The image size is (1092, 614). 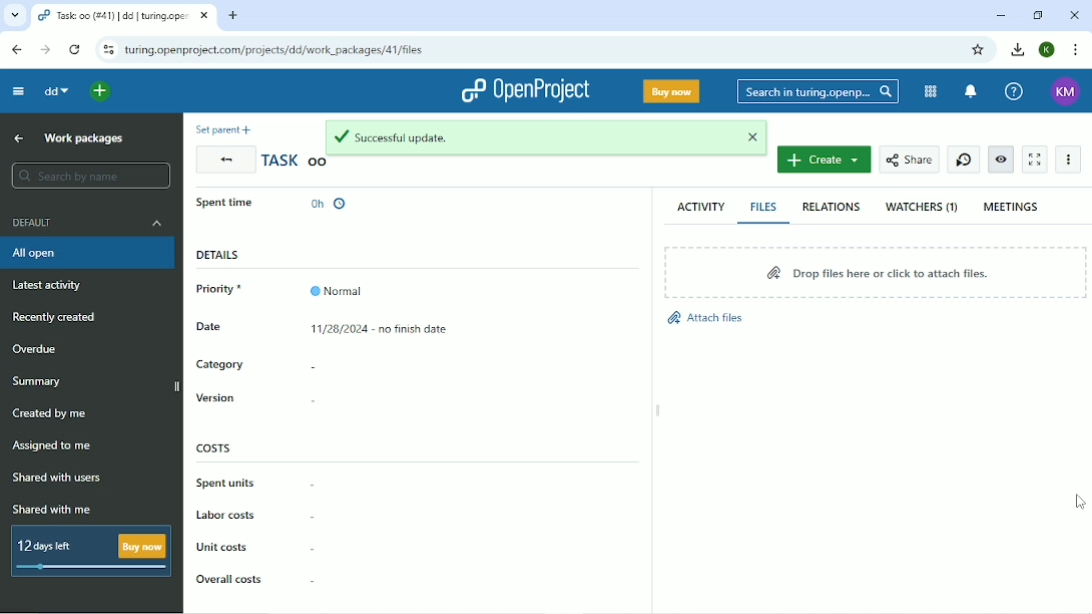 What do you see at coordinates (823, 160) in the screenshot?
I see `Create` at bounding box center [823, 160].